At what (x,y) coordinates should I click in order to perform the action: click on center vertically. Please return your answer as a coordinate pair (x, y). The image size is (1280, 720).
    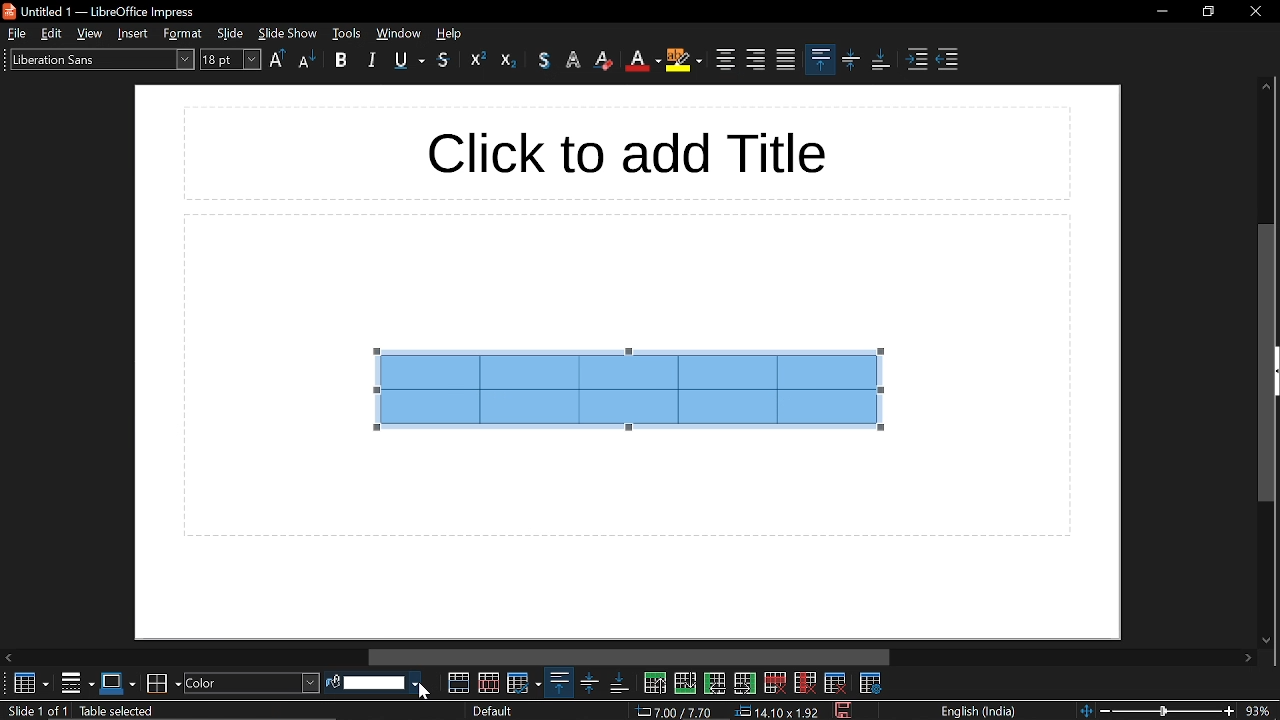
    Looking at the image, I should click on (586, 683).